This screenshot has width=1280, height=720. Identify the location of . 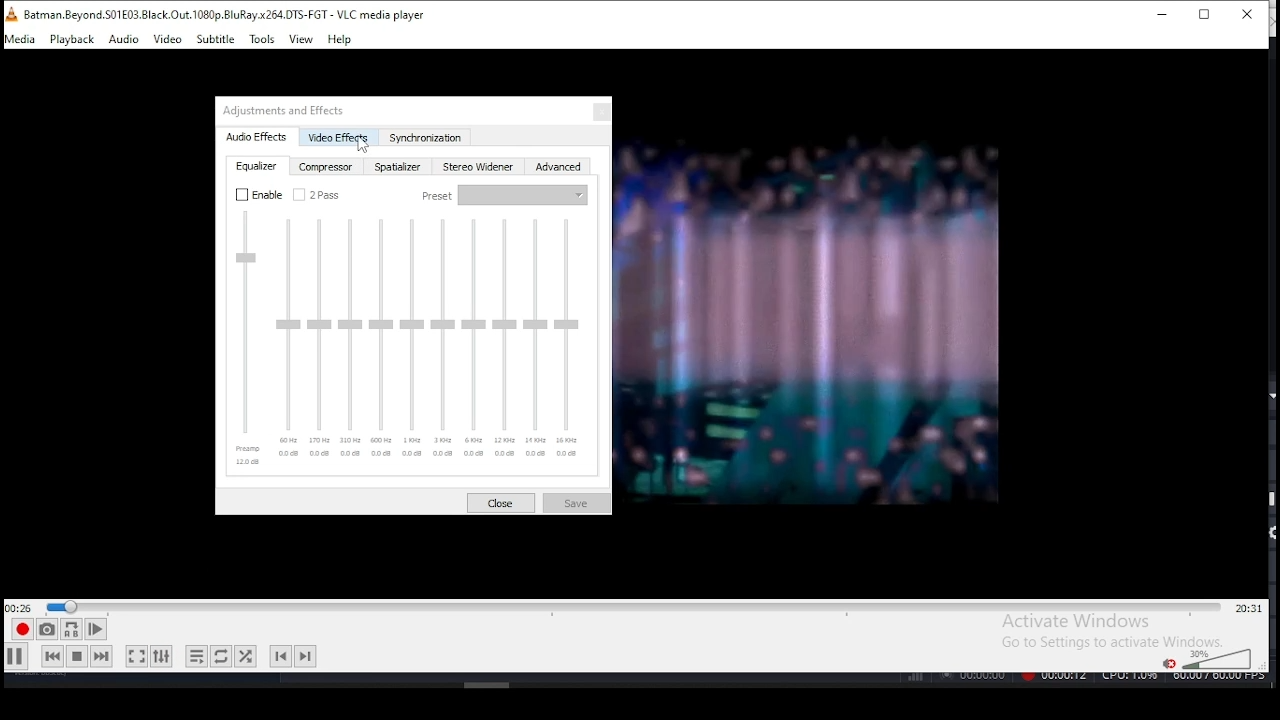
(1084, 679).